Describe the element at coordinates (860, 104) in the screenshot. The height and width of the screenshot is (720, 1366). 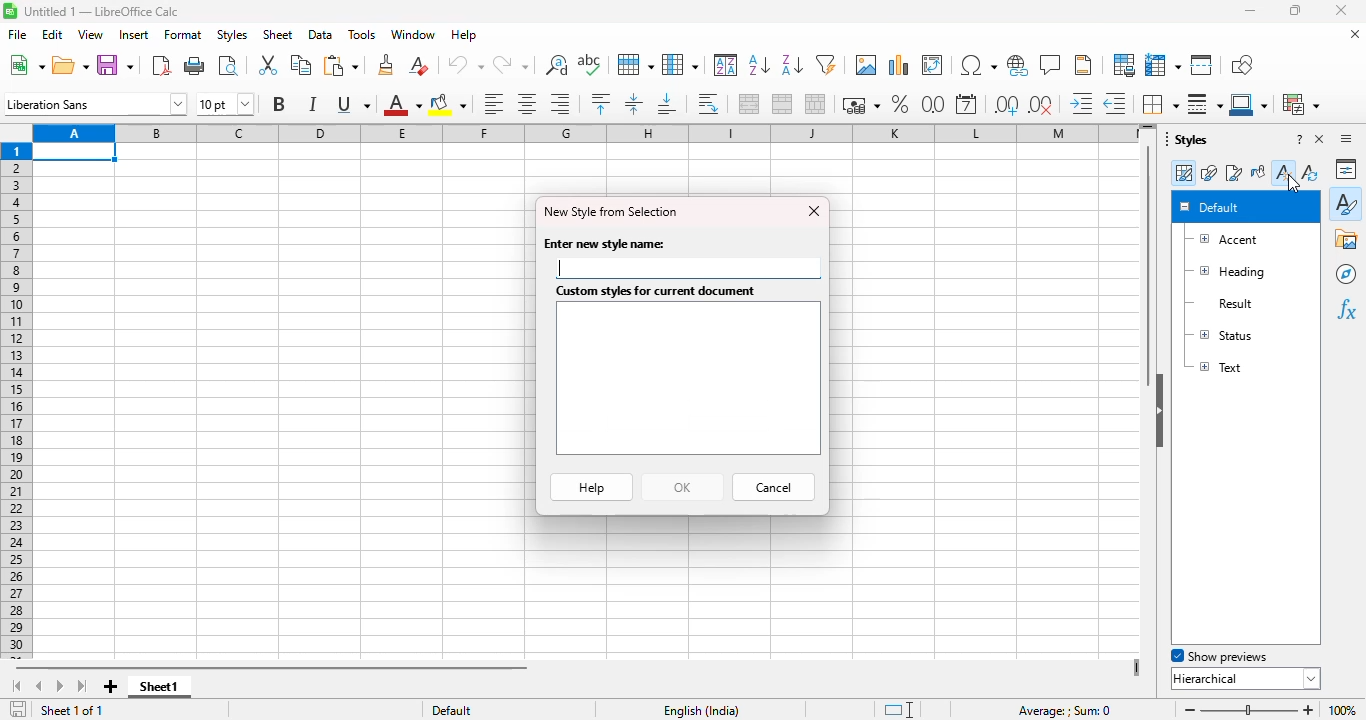
I see `format as currency` at that location.